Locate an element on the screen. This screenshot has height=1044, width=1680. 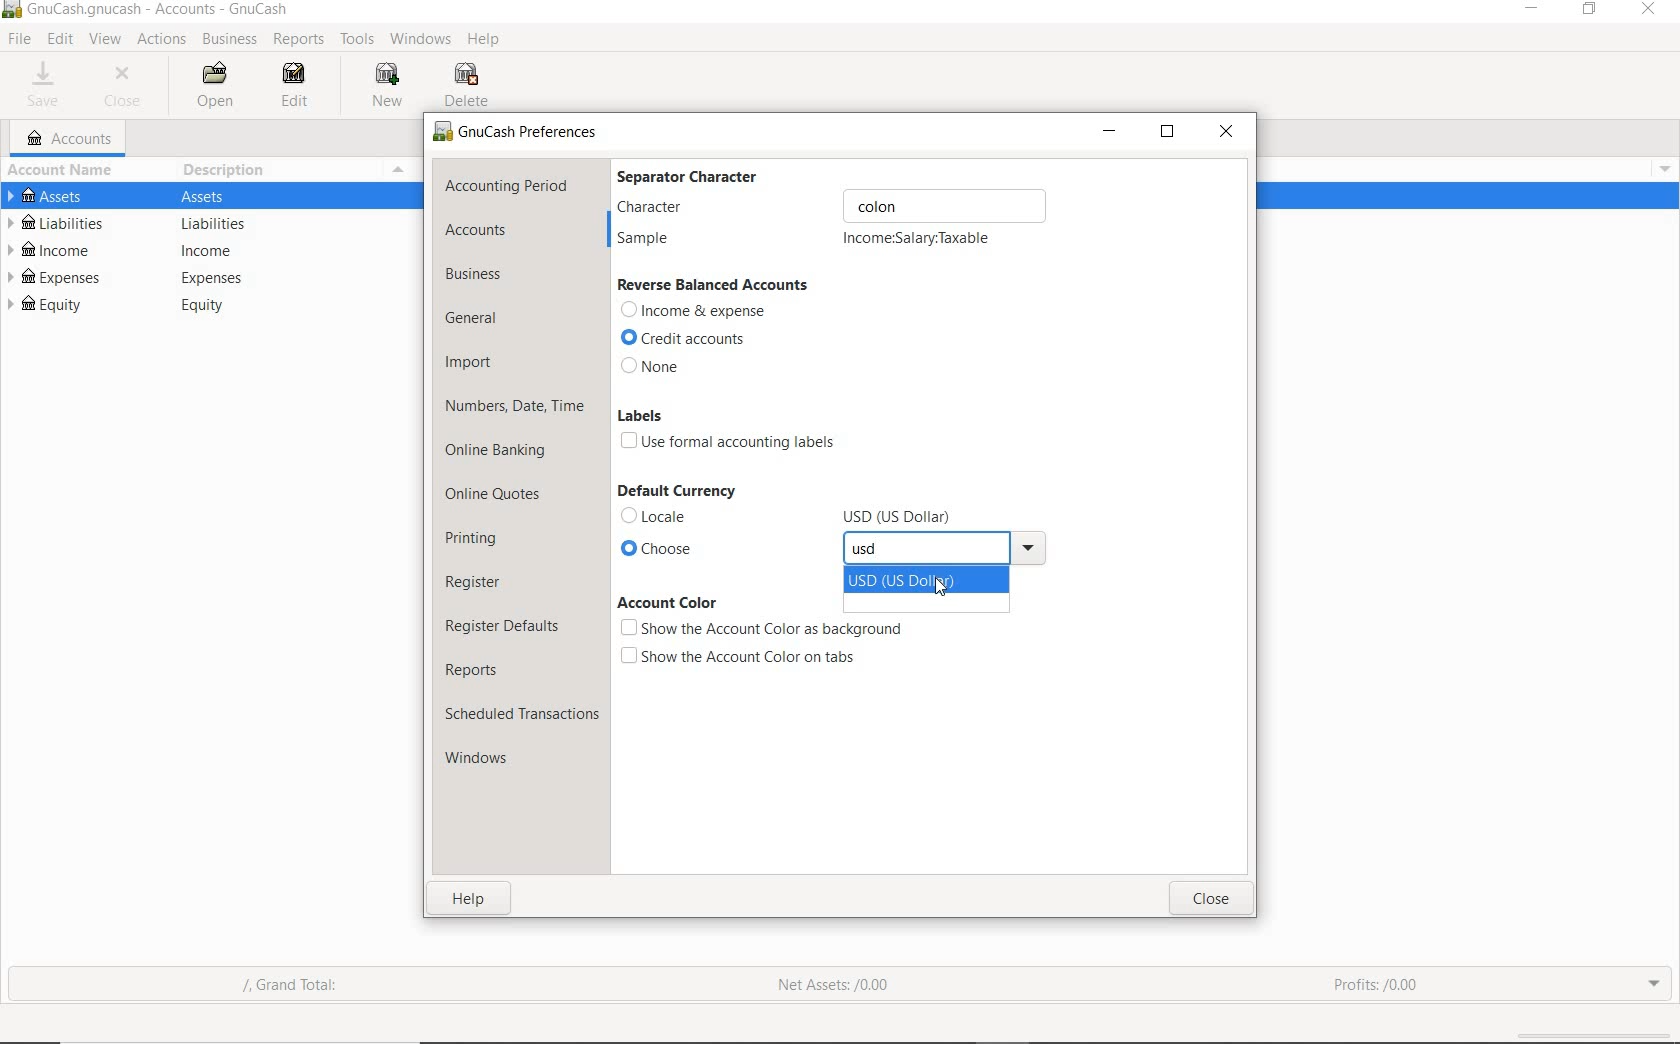
OPEN is located at coordinates (219, 86).